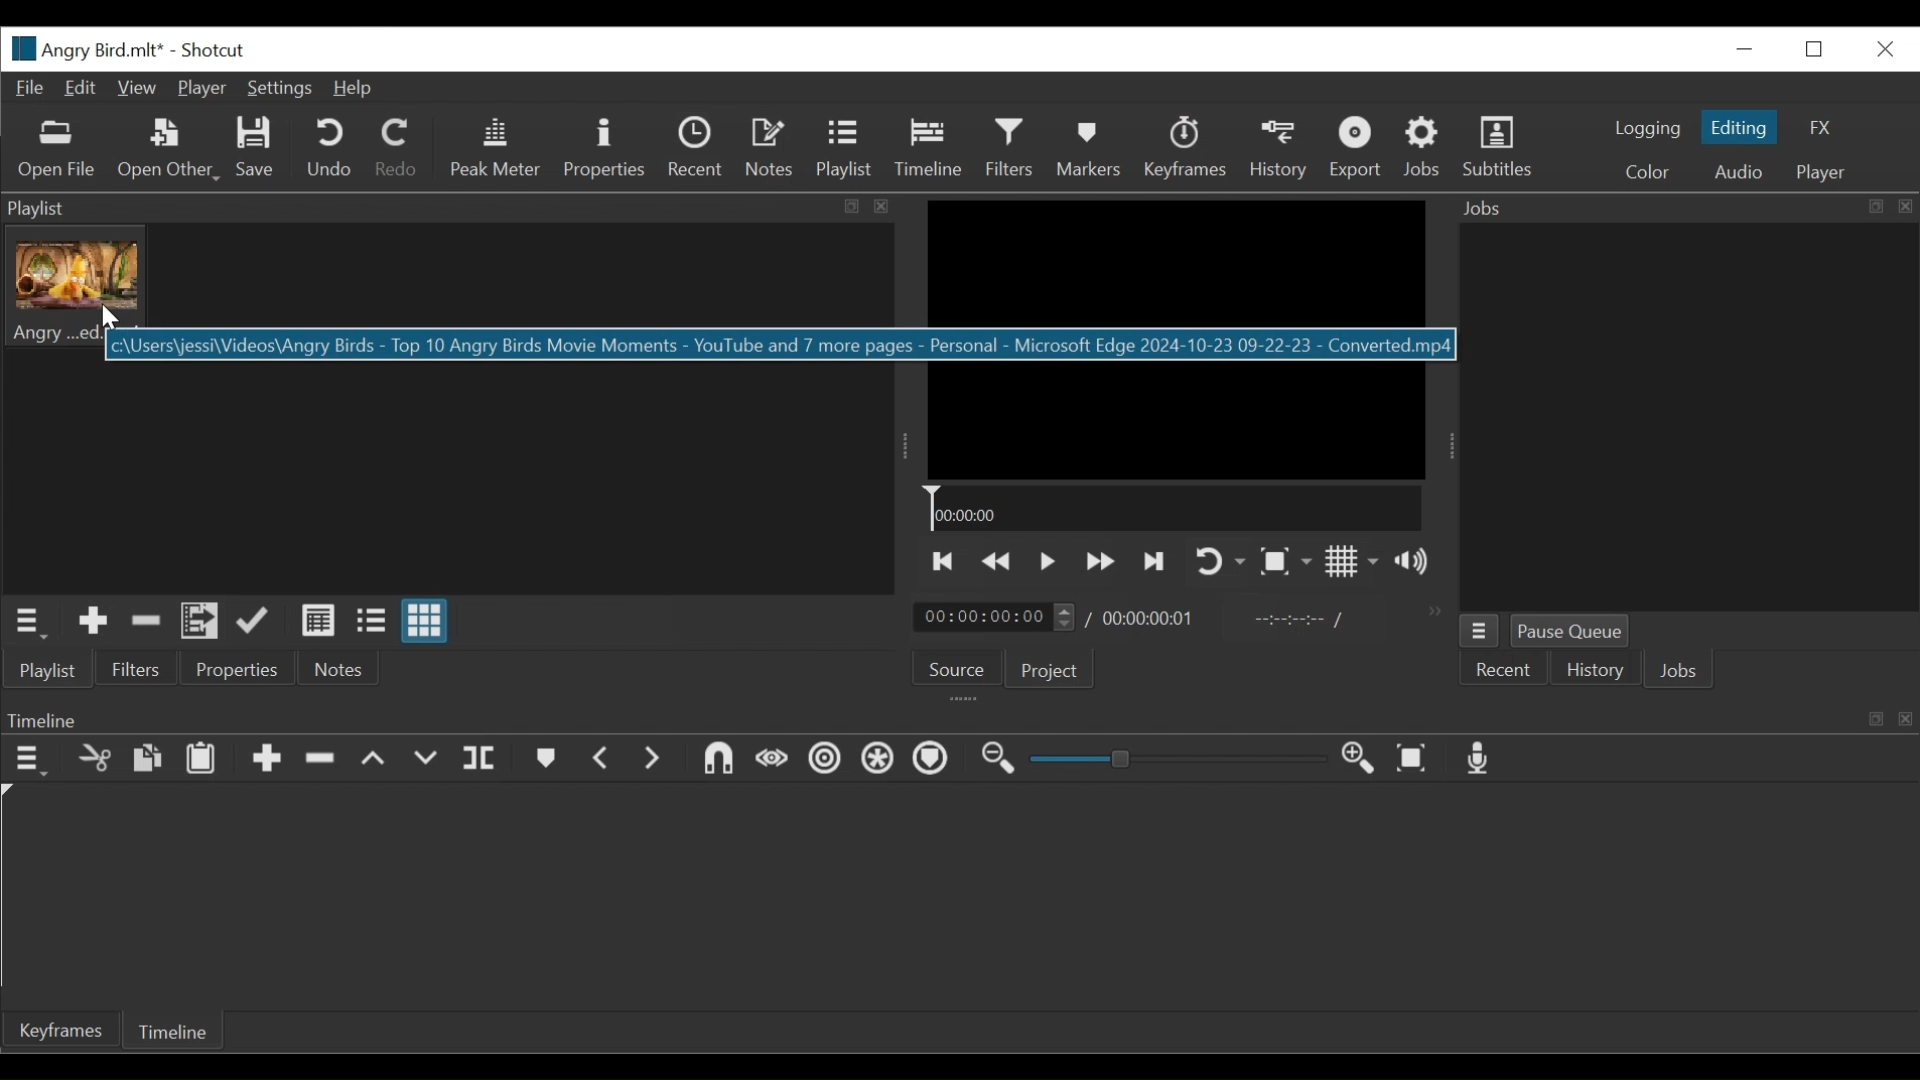 The height and width of the screenshot is (1080, 1920). What do you see at coordinates (169, 151) in the screenshot?
I see `Open Other` at bounding box center [169, 151].